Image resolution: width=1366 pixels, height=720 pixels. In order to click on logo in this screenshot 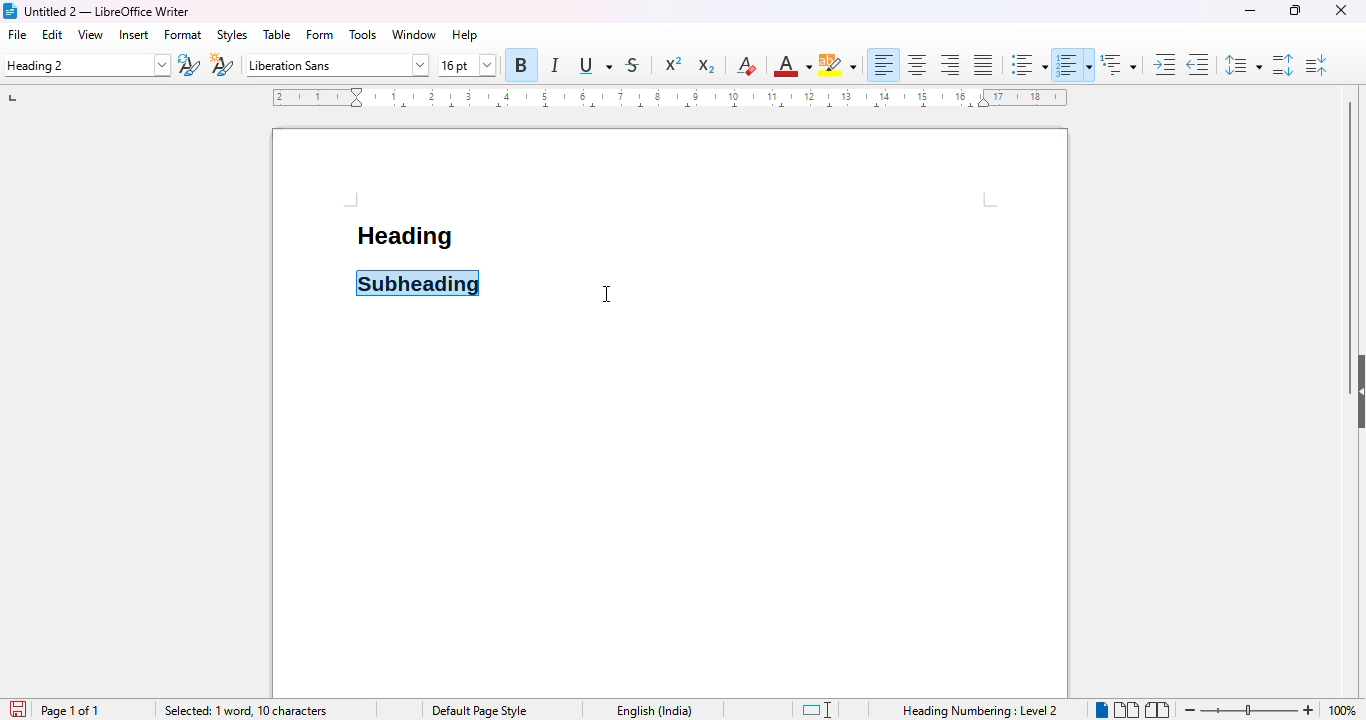, I will do `click(11, 11)`.